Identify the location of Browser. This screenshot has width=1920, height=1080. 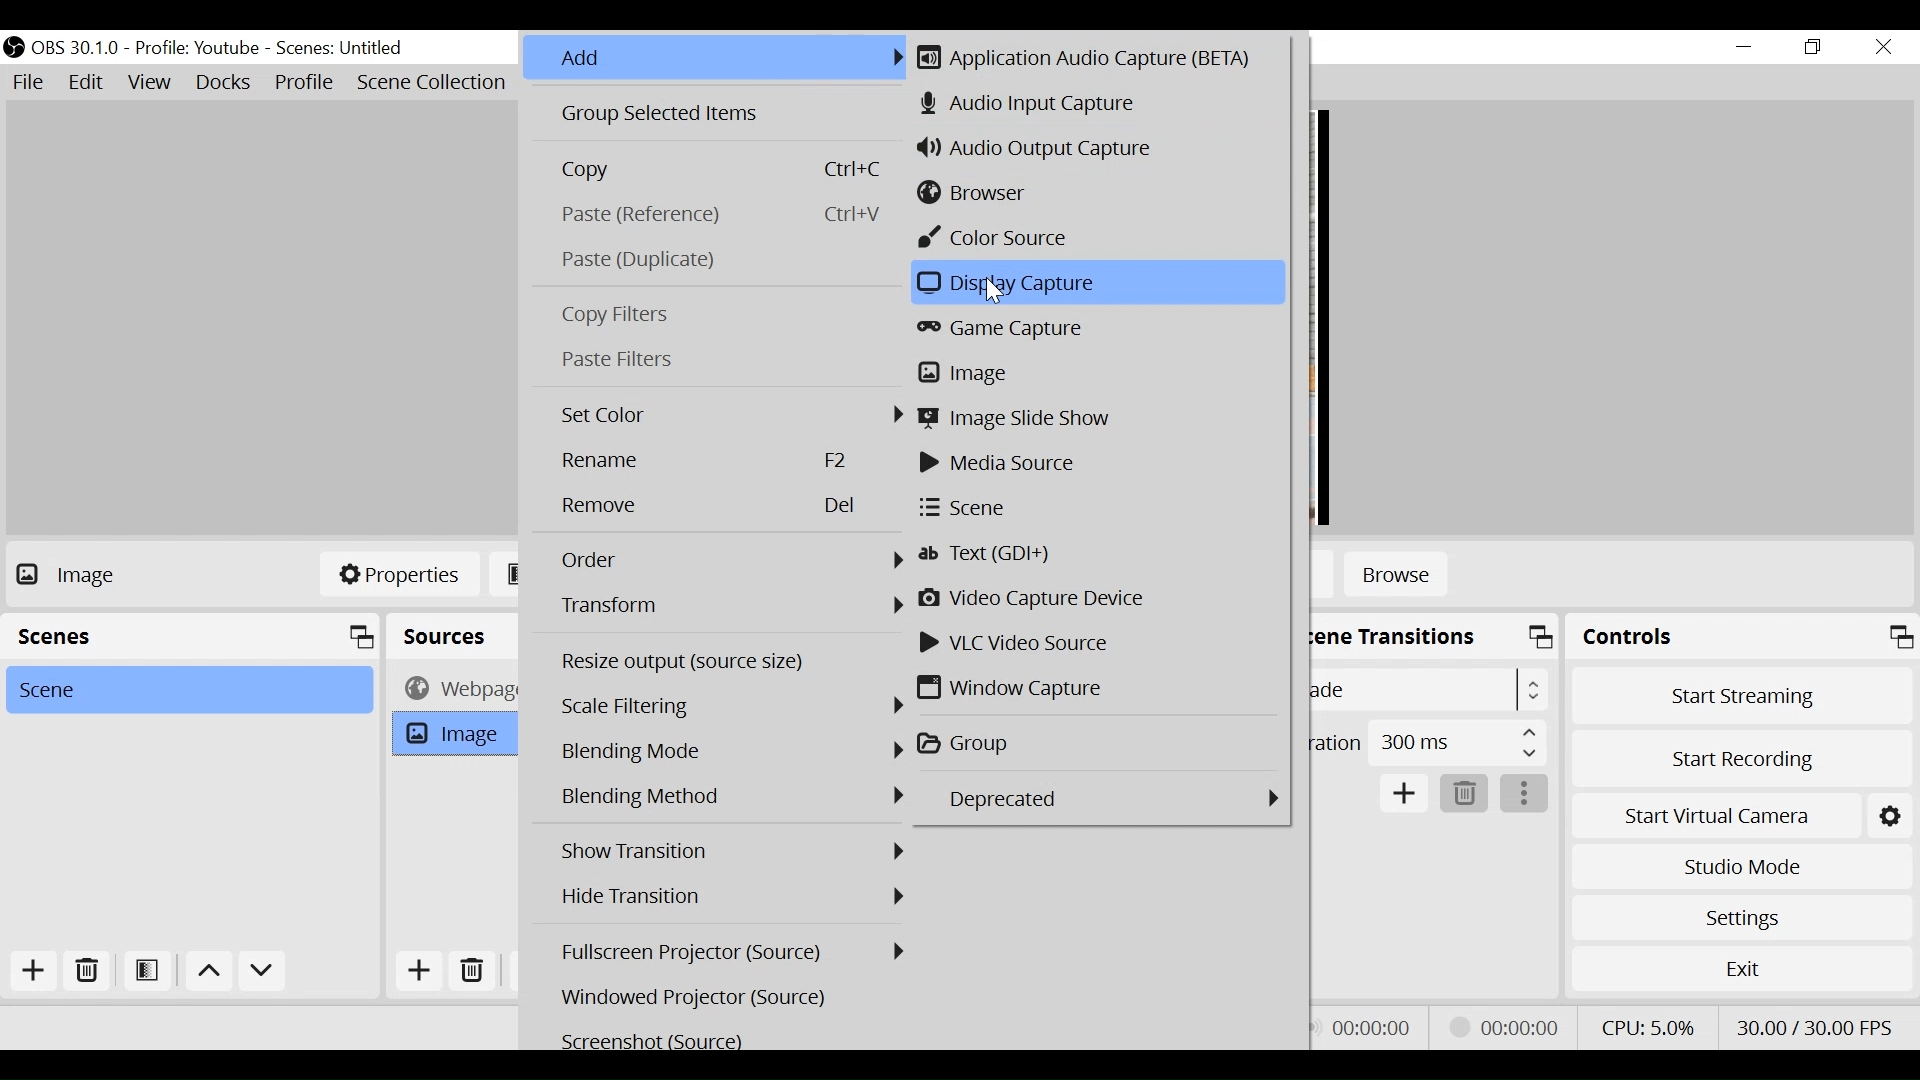
(1089, 192).